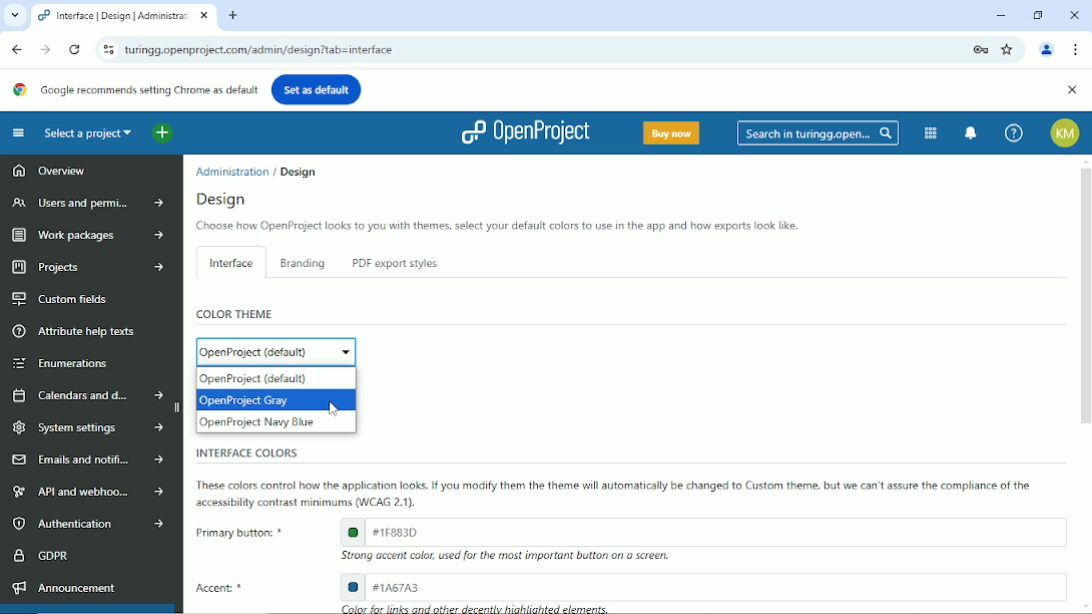 The image size is (1092, 614). I want to click on Close, so click(1071, 90).